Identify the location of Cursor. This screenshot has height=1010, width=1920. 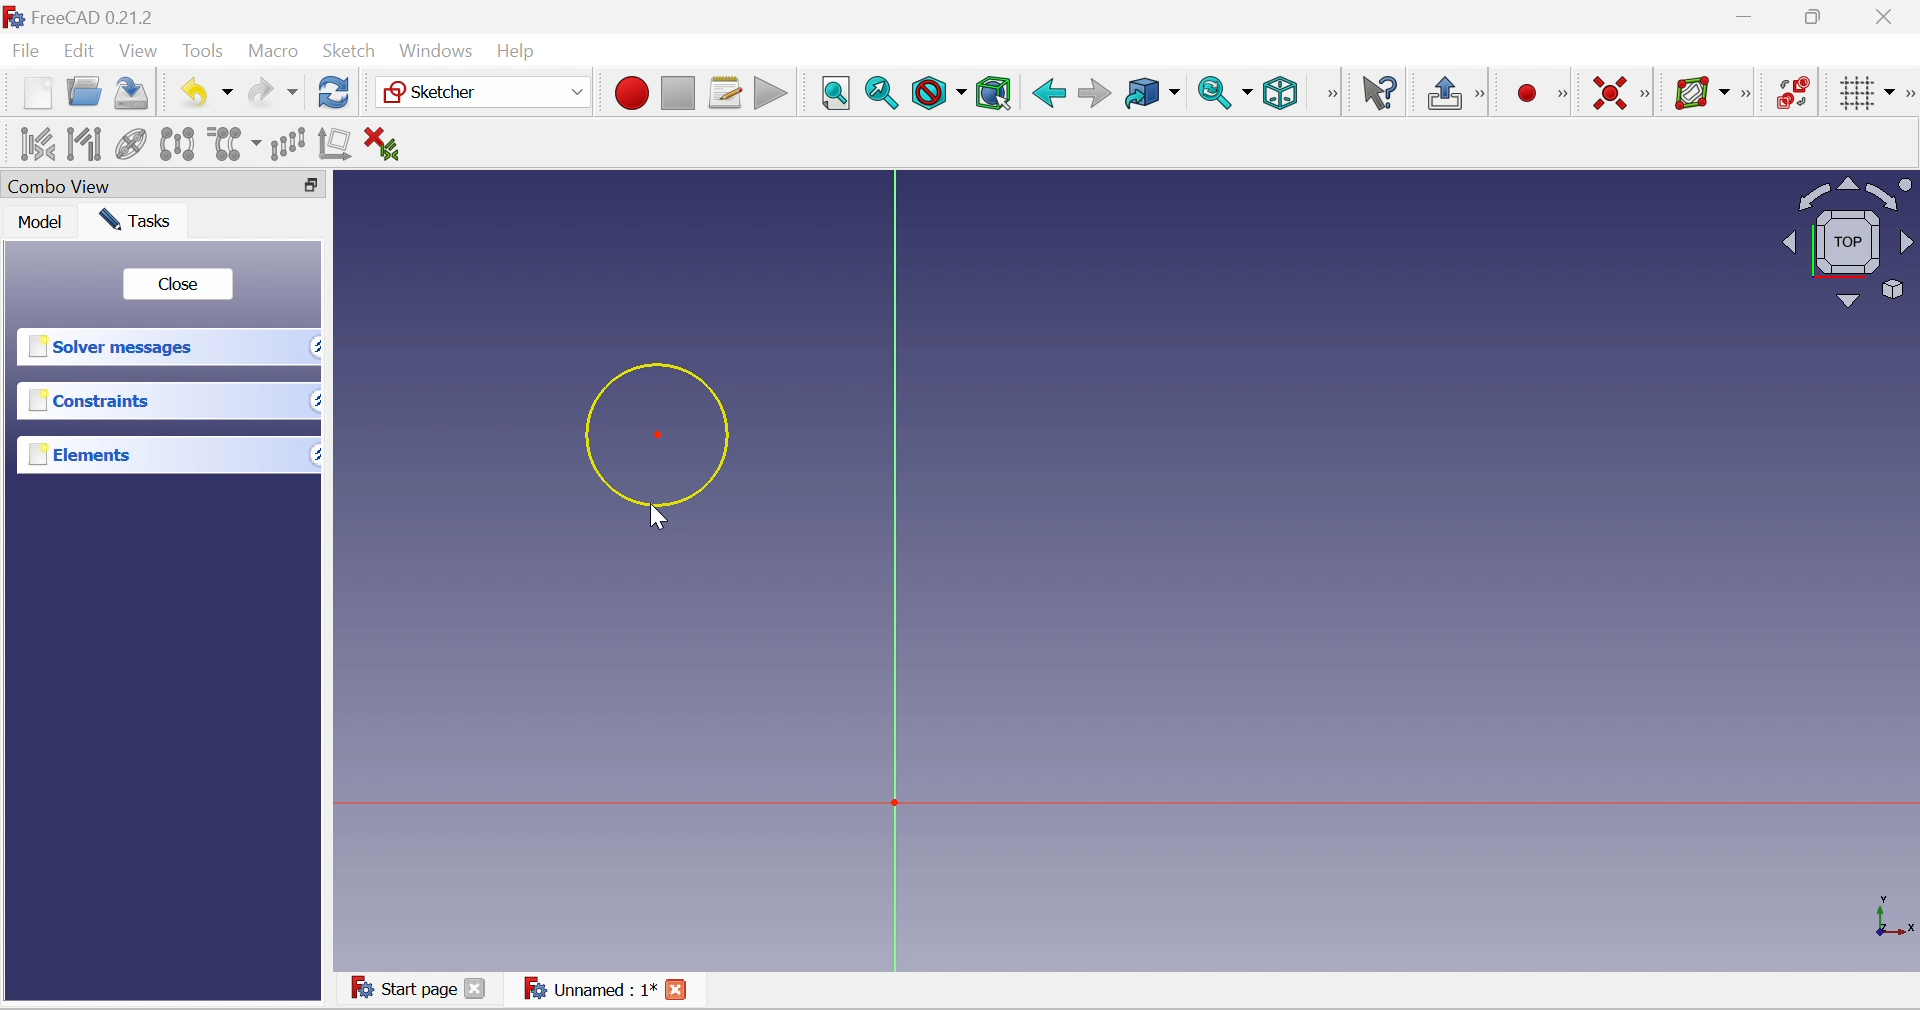
(661, 522).